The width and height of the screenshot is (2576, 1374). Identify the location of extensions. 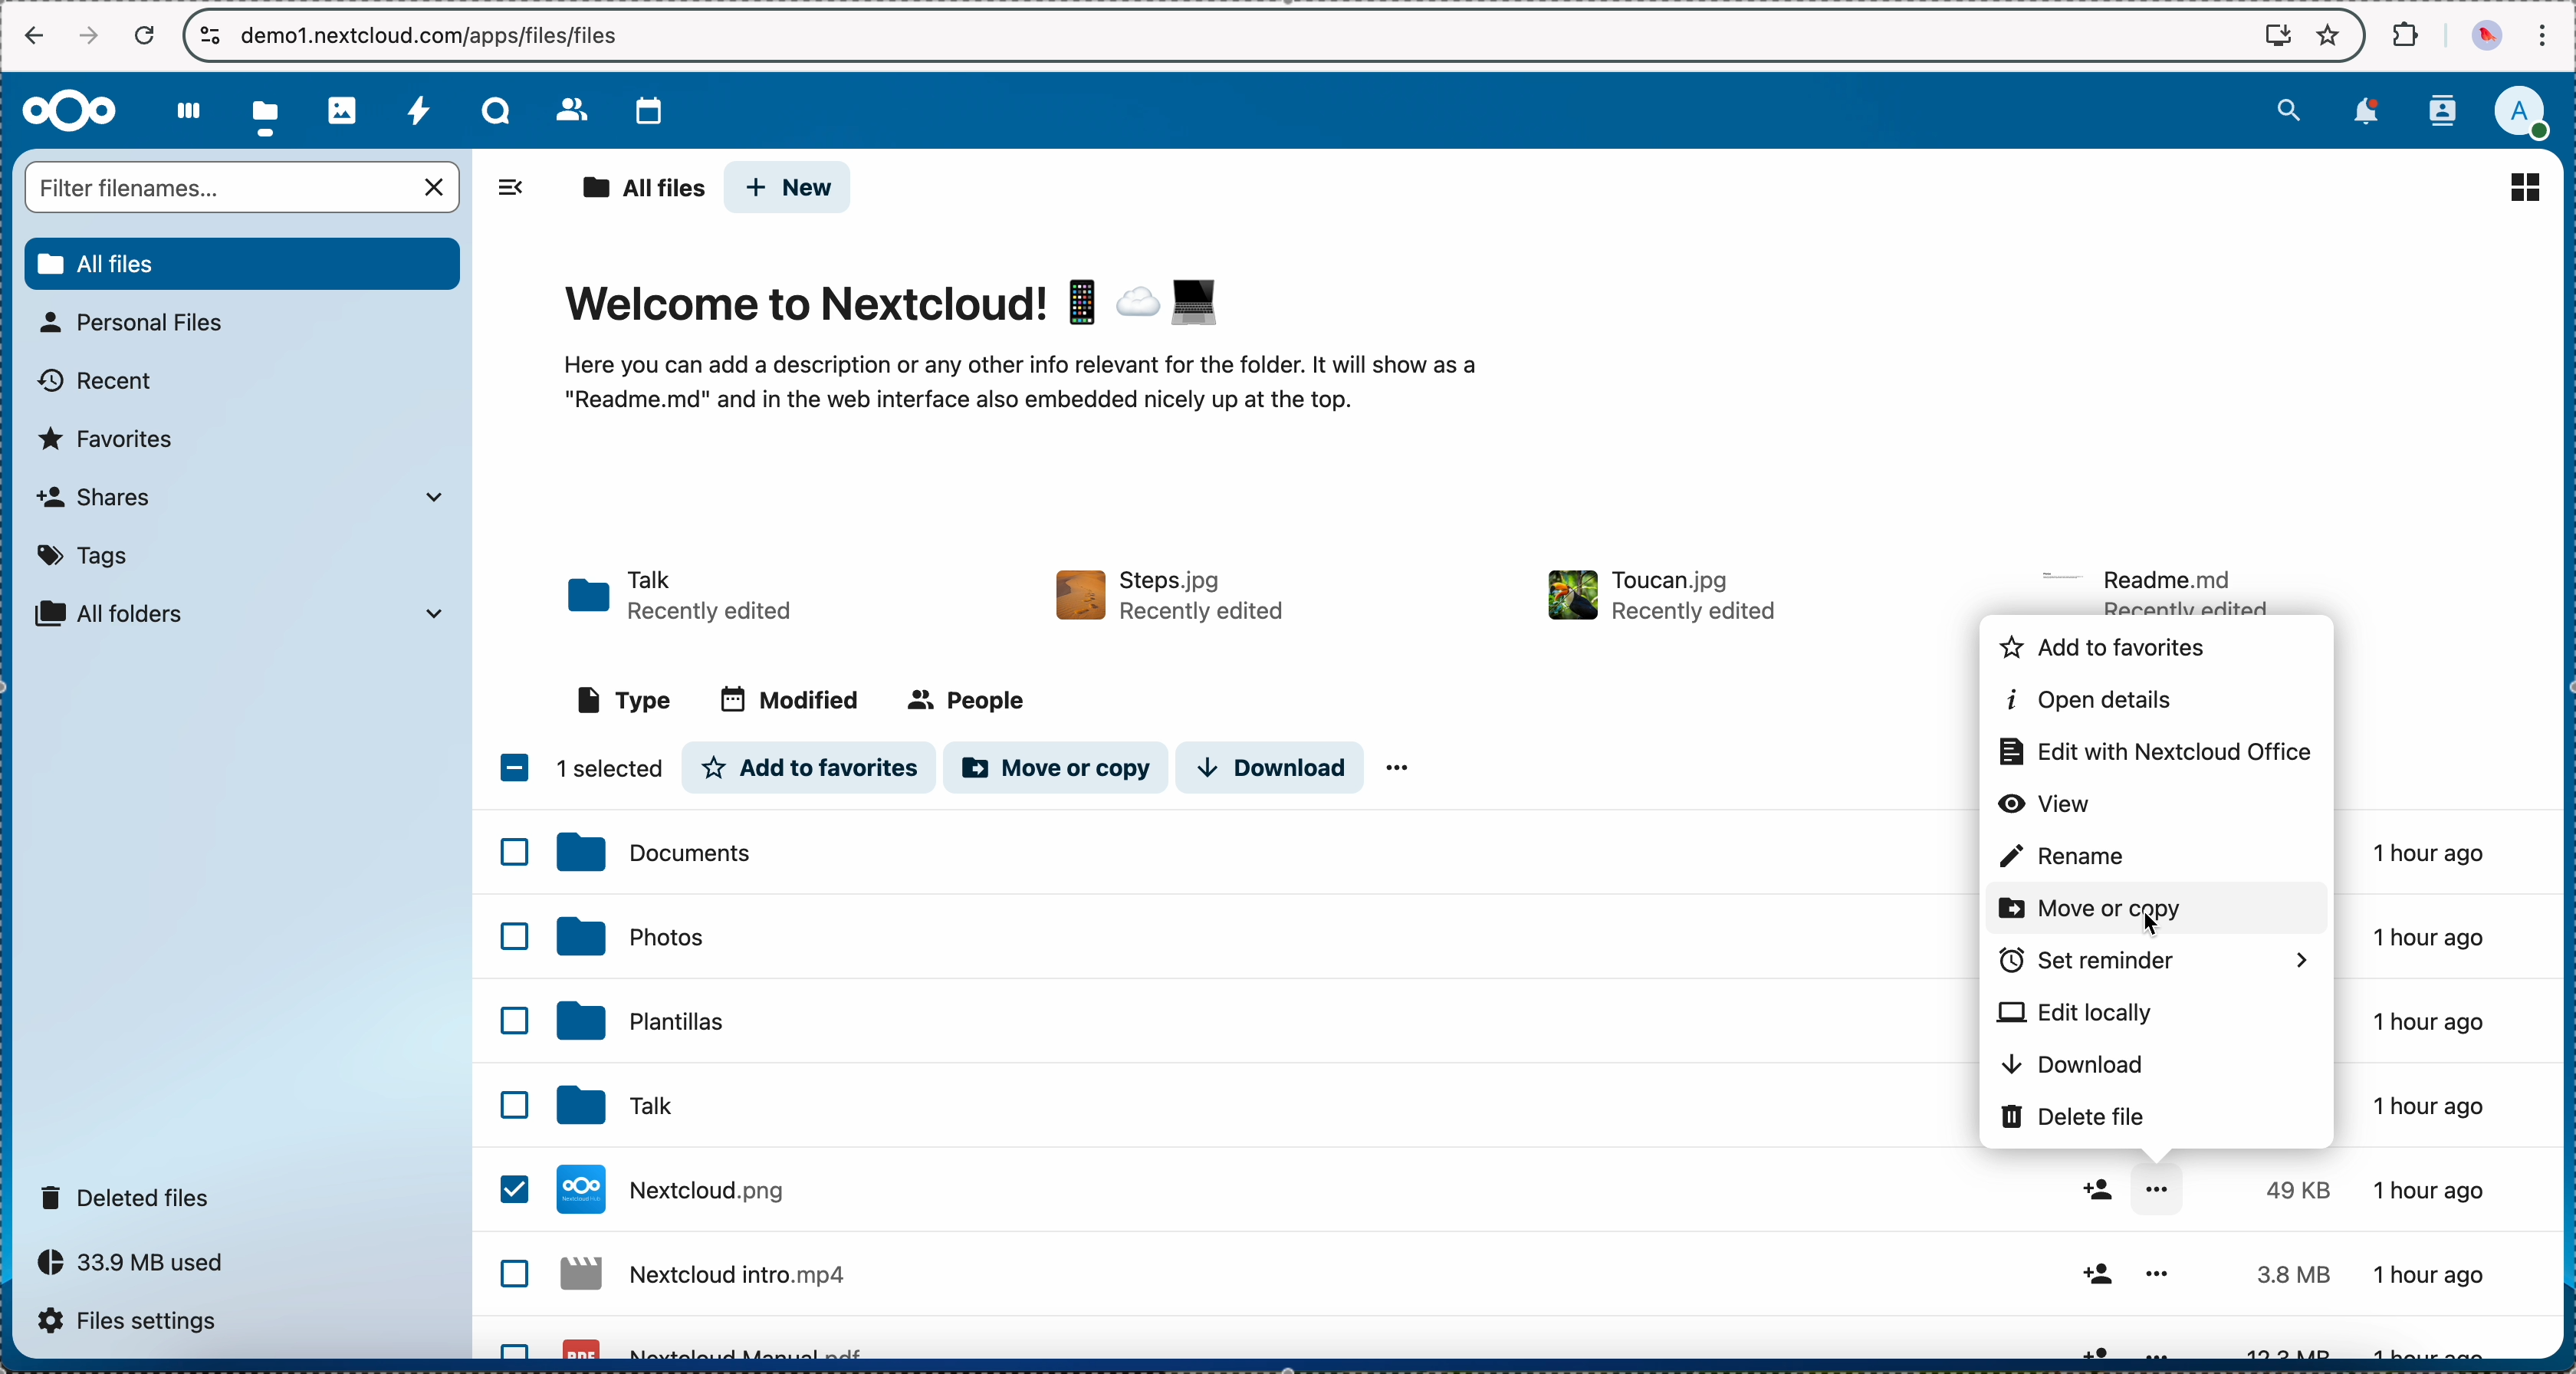
(2405, 36).